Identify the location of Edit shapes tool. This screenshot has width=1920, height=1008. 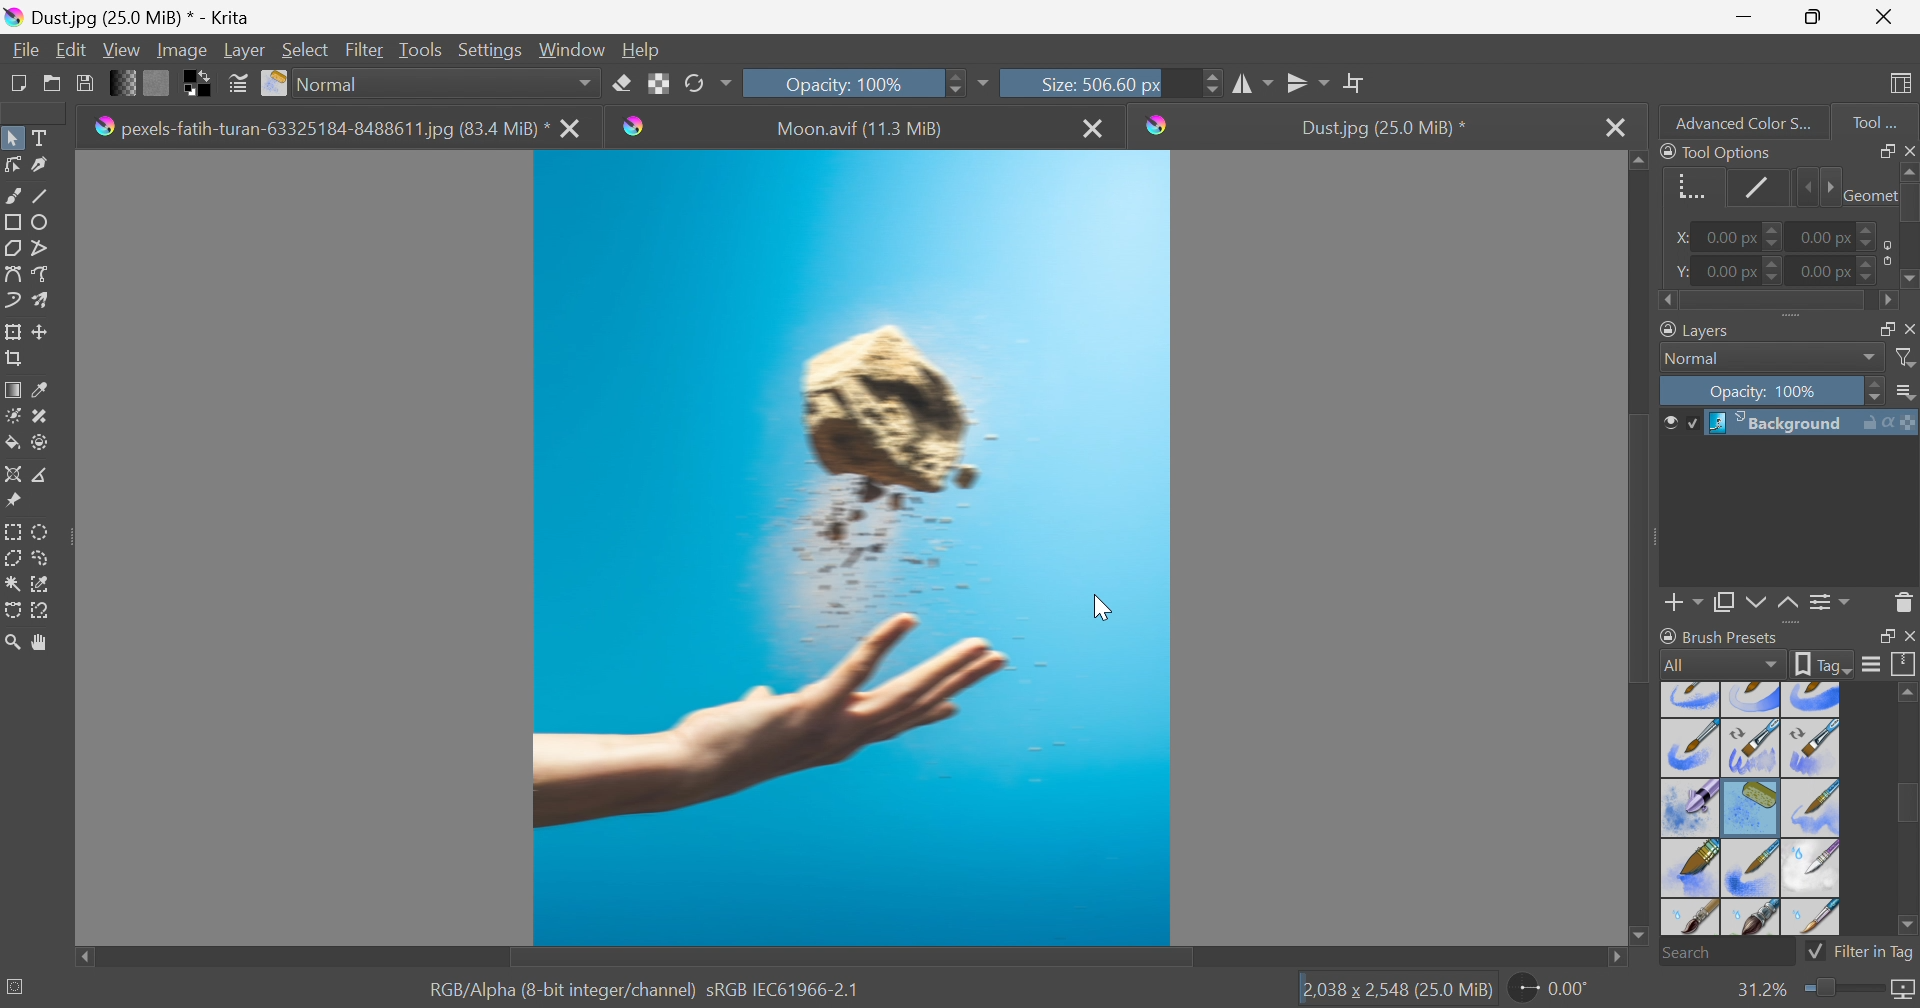
(12, 164).